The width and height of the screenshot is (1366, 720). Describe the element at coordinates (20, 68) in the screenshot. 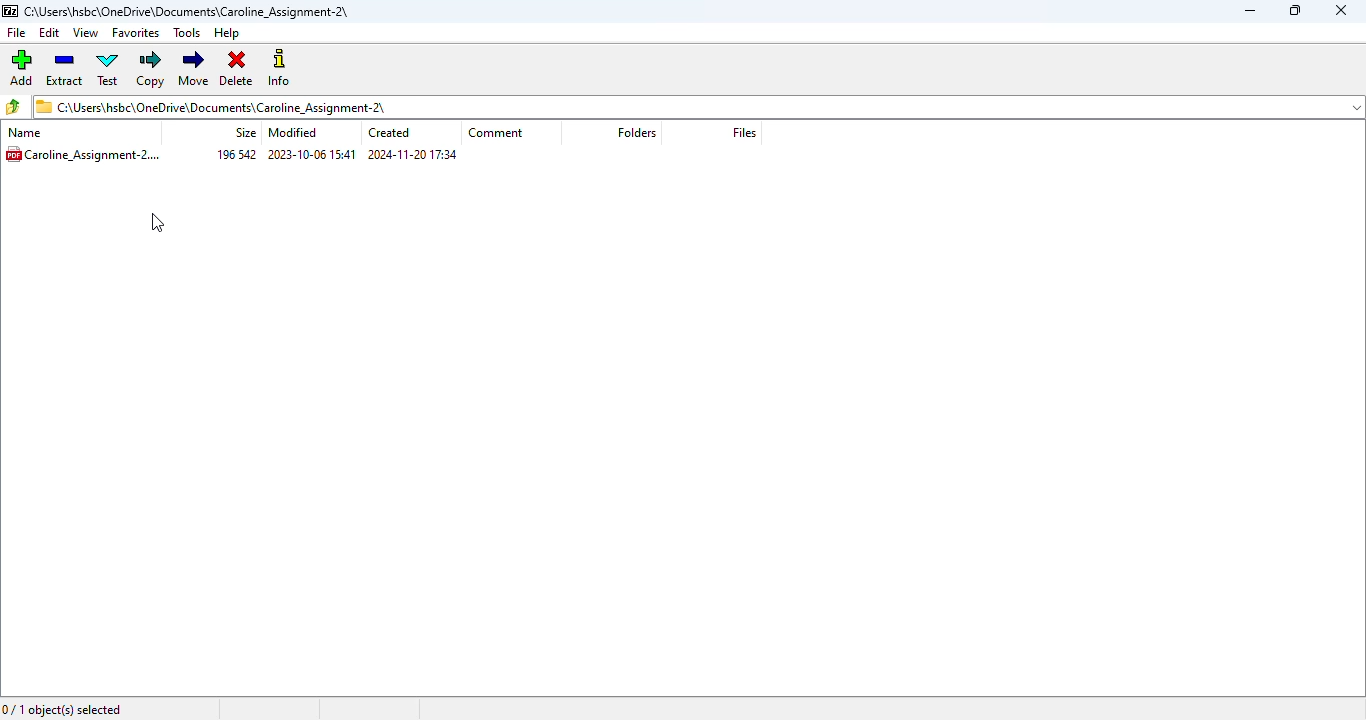

I see `add` at that location.